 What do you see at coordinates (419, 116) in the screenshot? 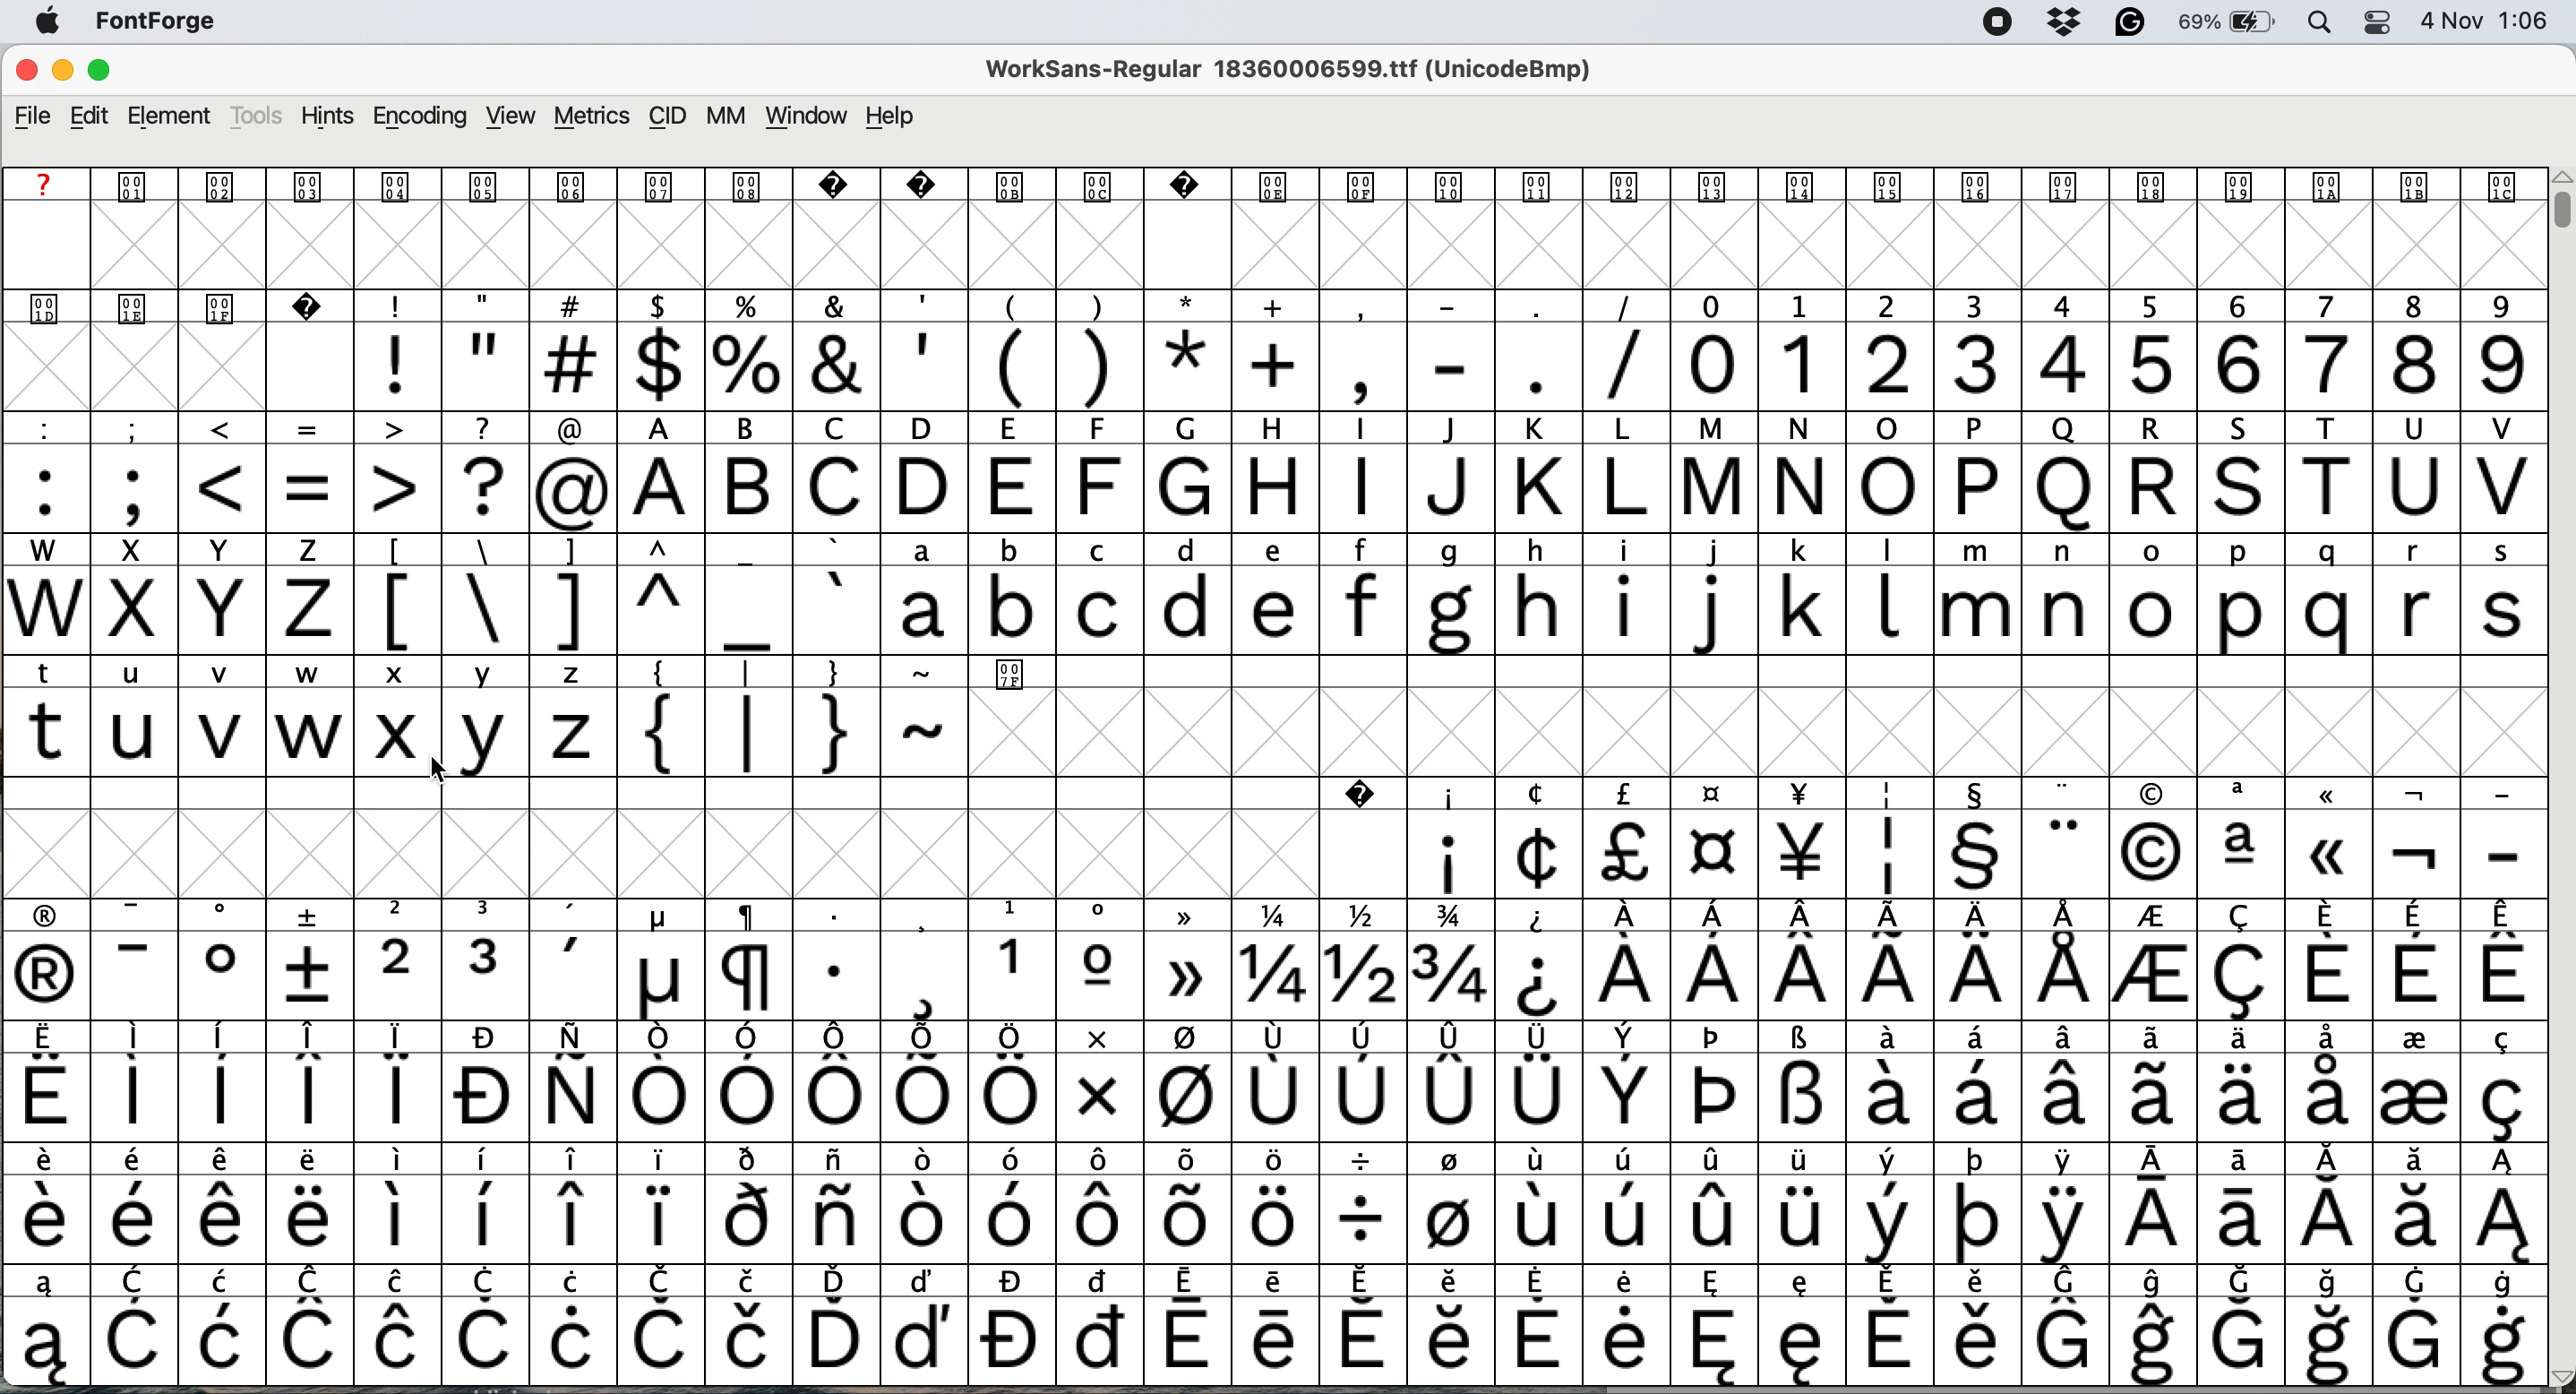
I see `encoding` at bounding box center [419, 116].